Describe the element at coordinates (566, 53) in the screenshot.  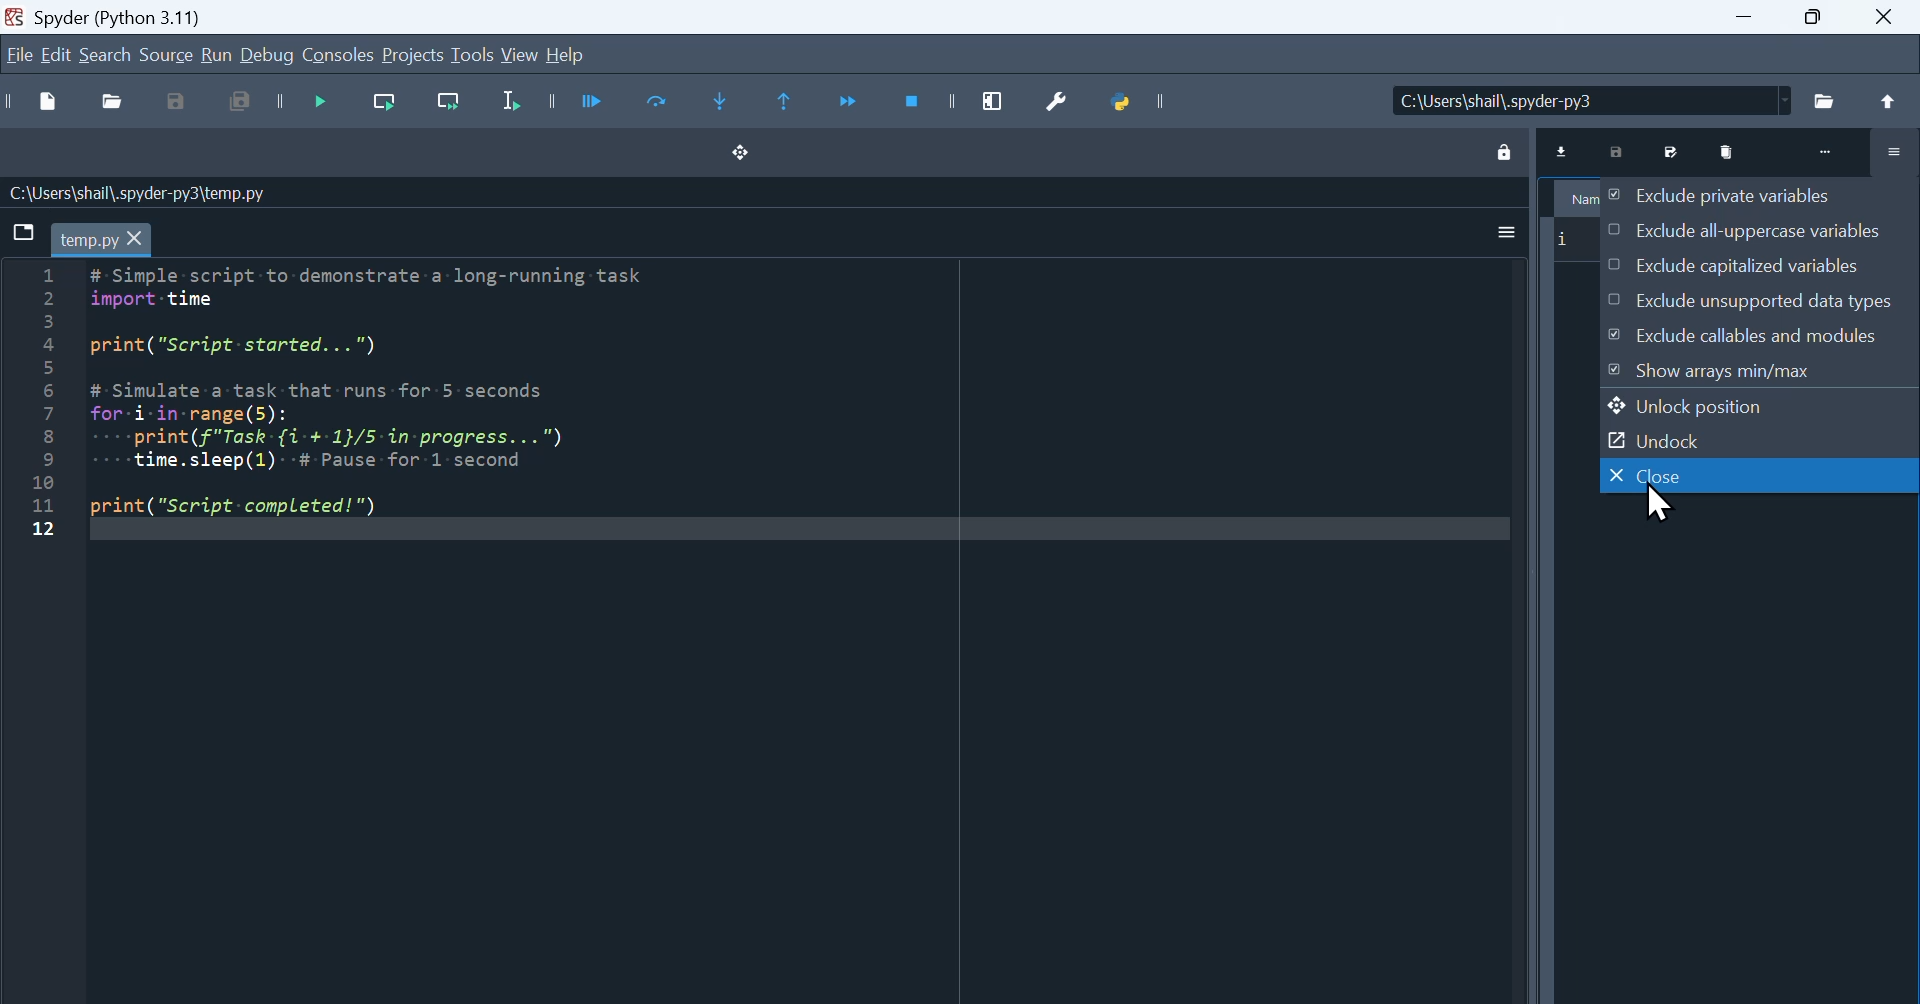
I see `help` at that location.